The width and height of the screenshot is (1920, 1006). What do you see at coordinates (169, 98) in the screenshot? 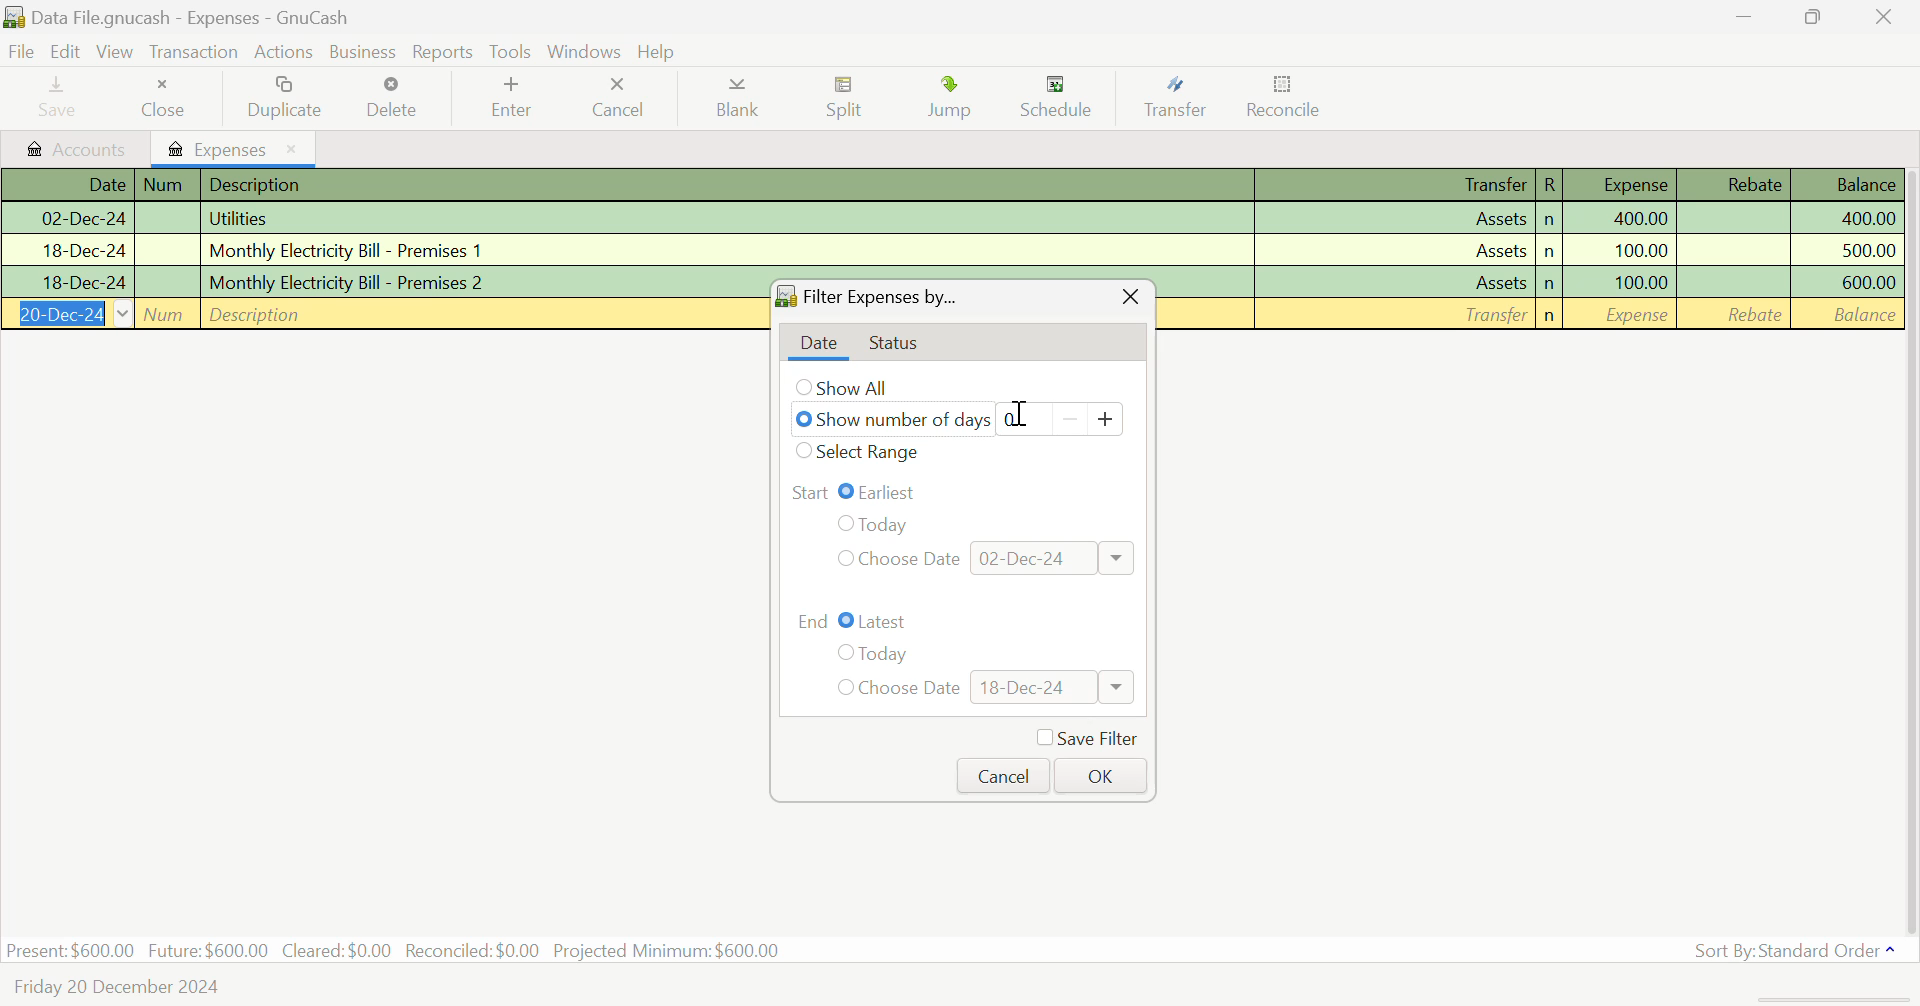
I see `Close` at bounding box center [169, 98].